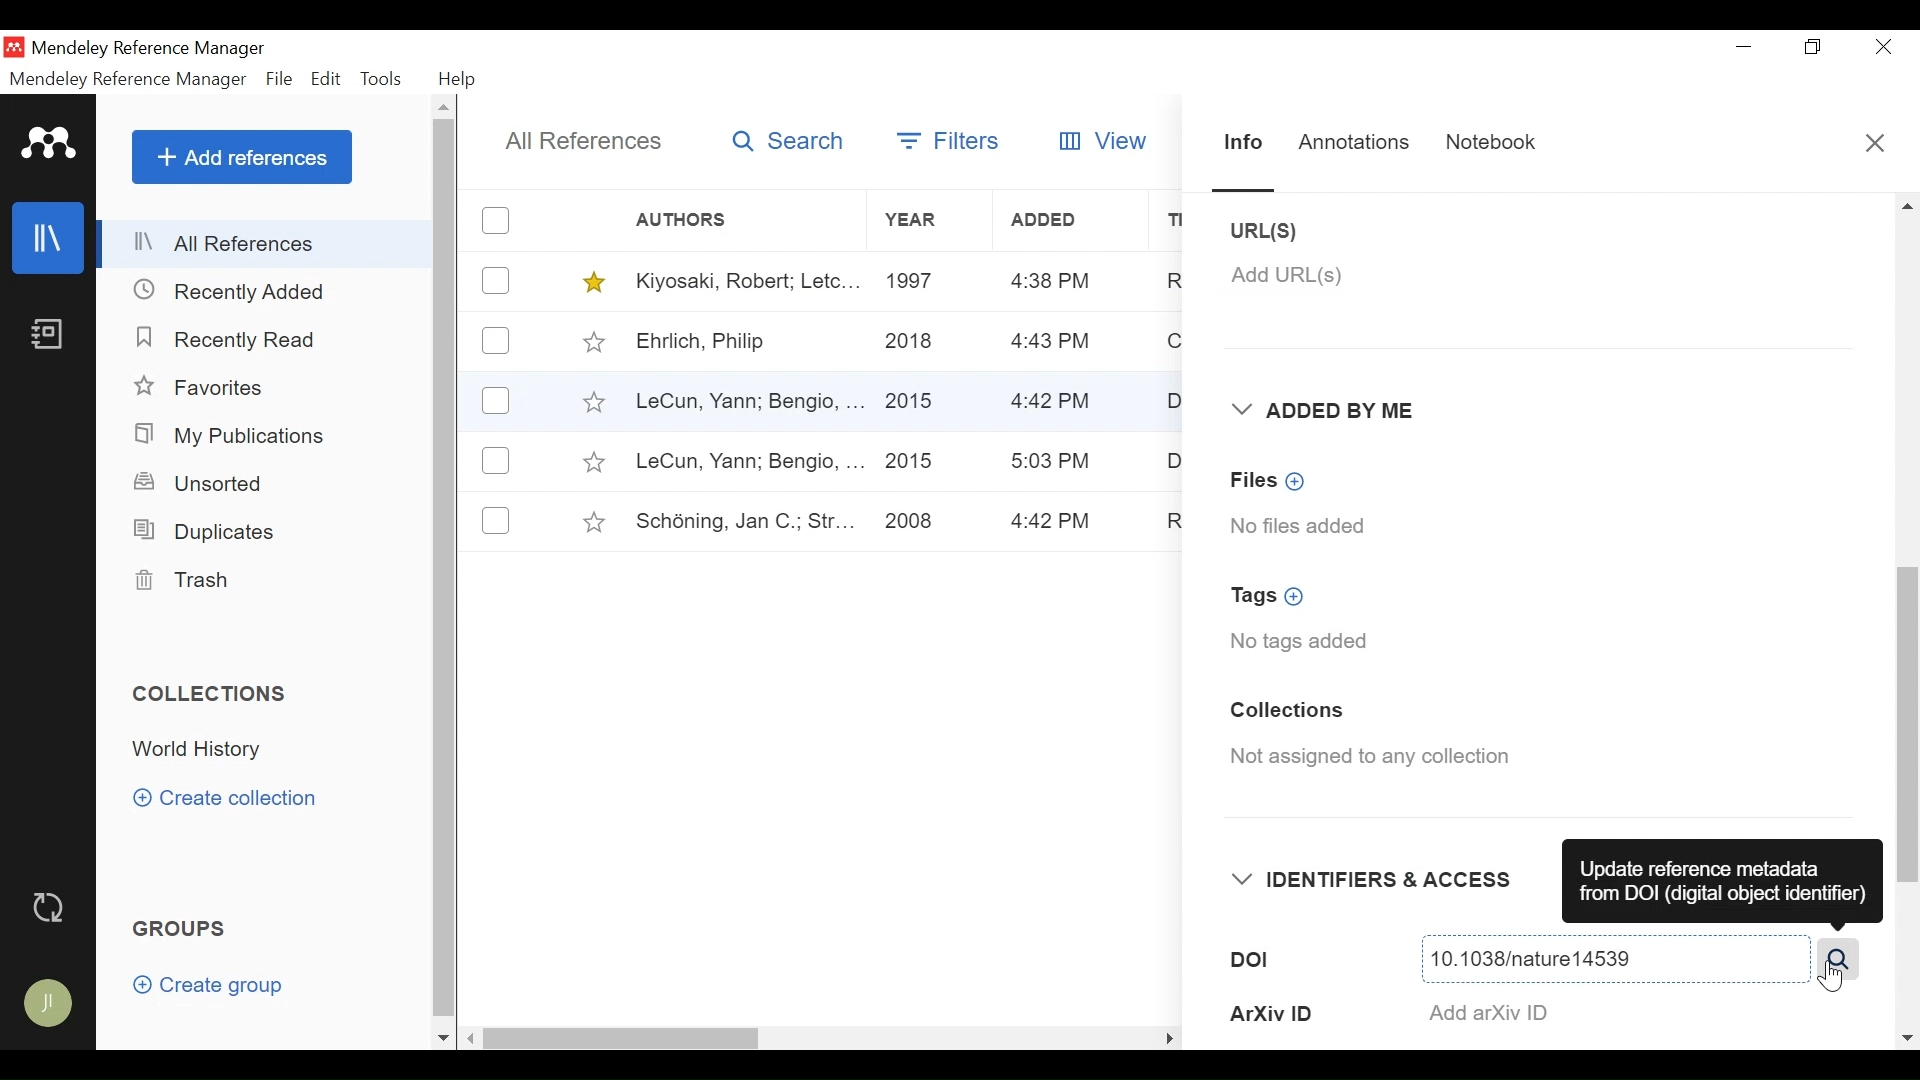 The height and width of the screenshot is (1080, 1920). What do you see at coordinates (230, 339) in the screenshot?
I see `Recently Read` at bounding box center [230, 339].